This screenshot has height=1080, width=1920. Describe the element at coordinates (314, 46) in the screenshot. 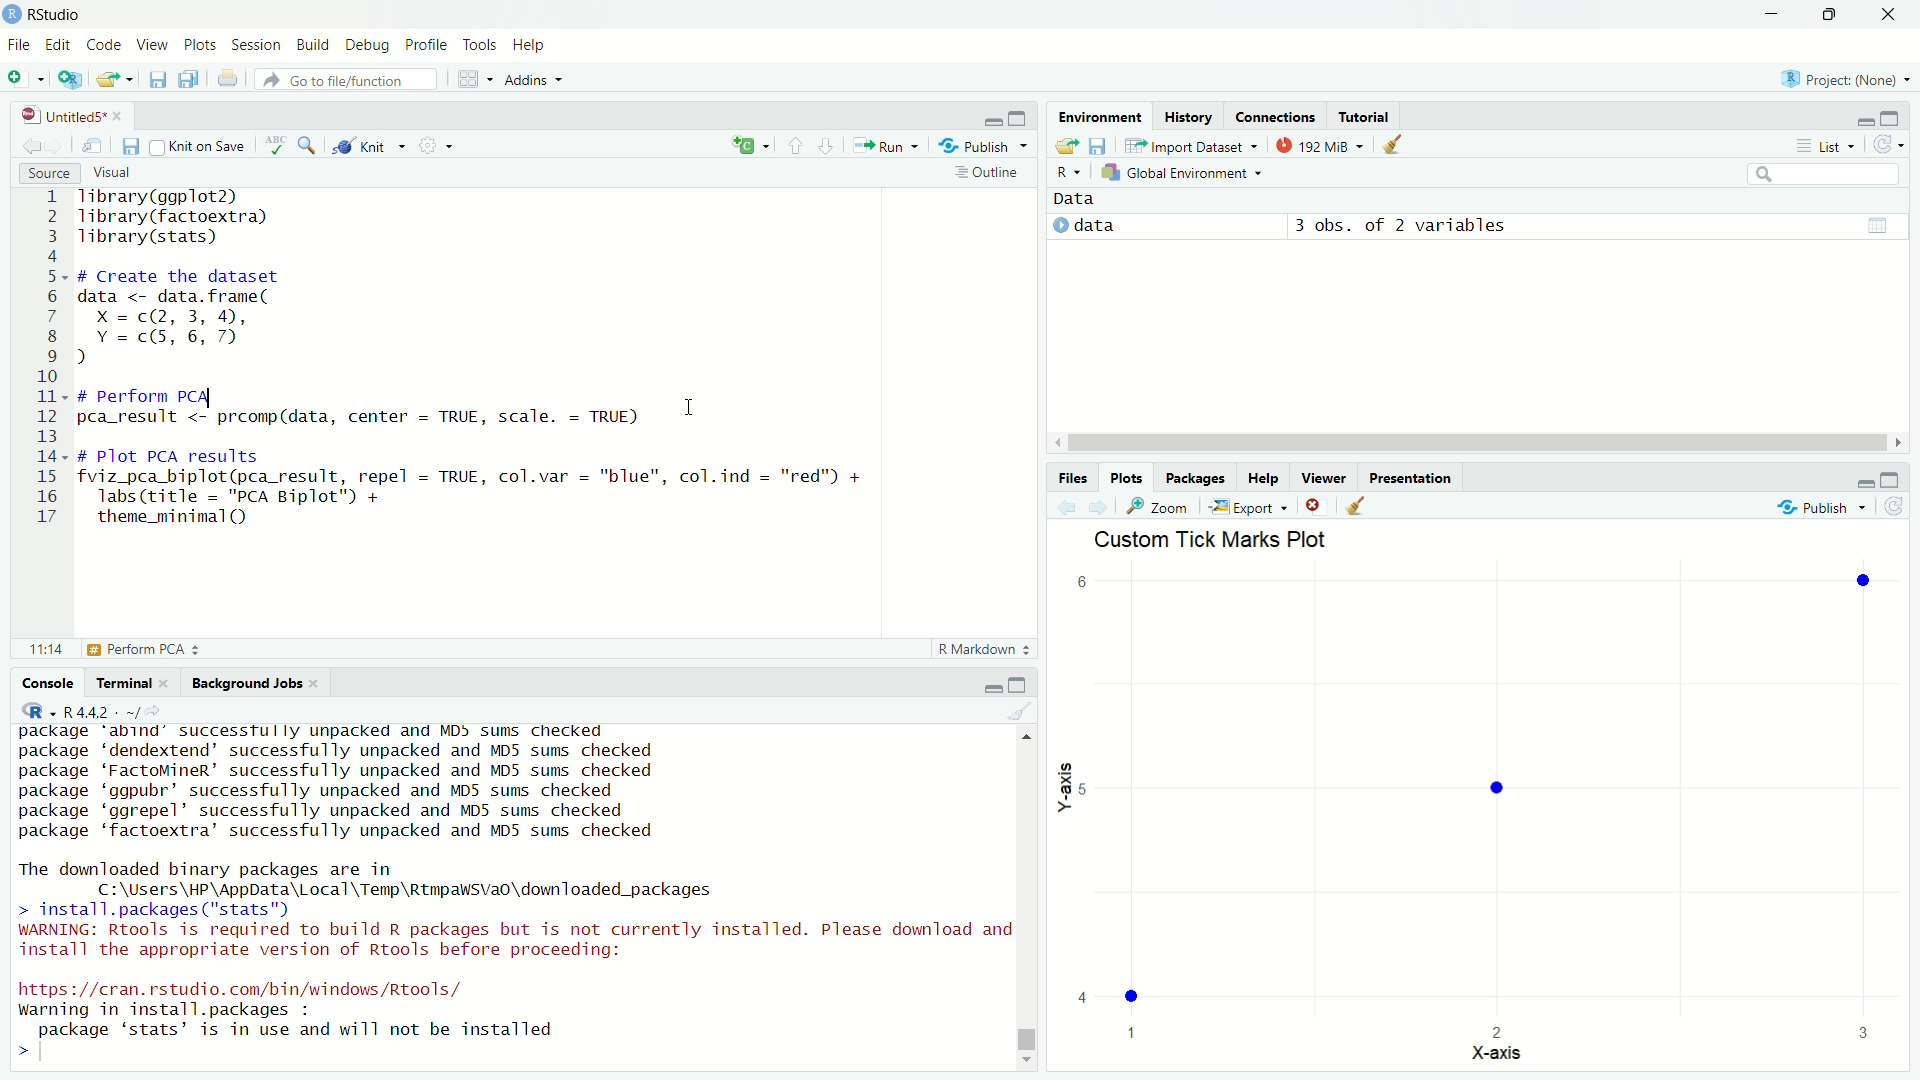

I see `Build` at that location.